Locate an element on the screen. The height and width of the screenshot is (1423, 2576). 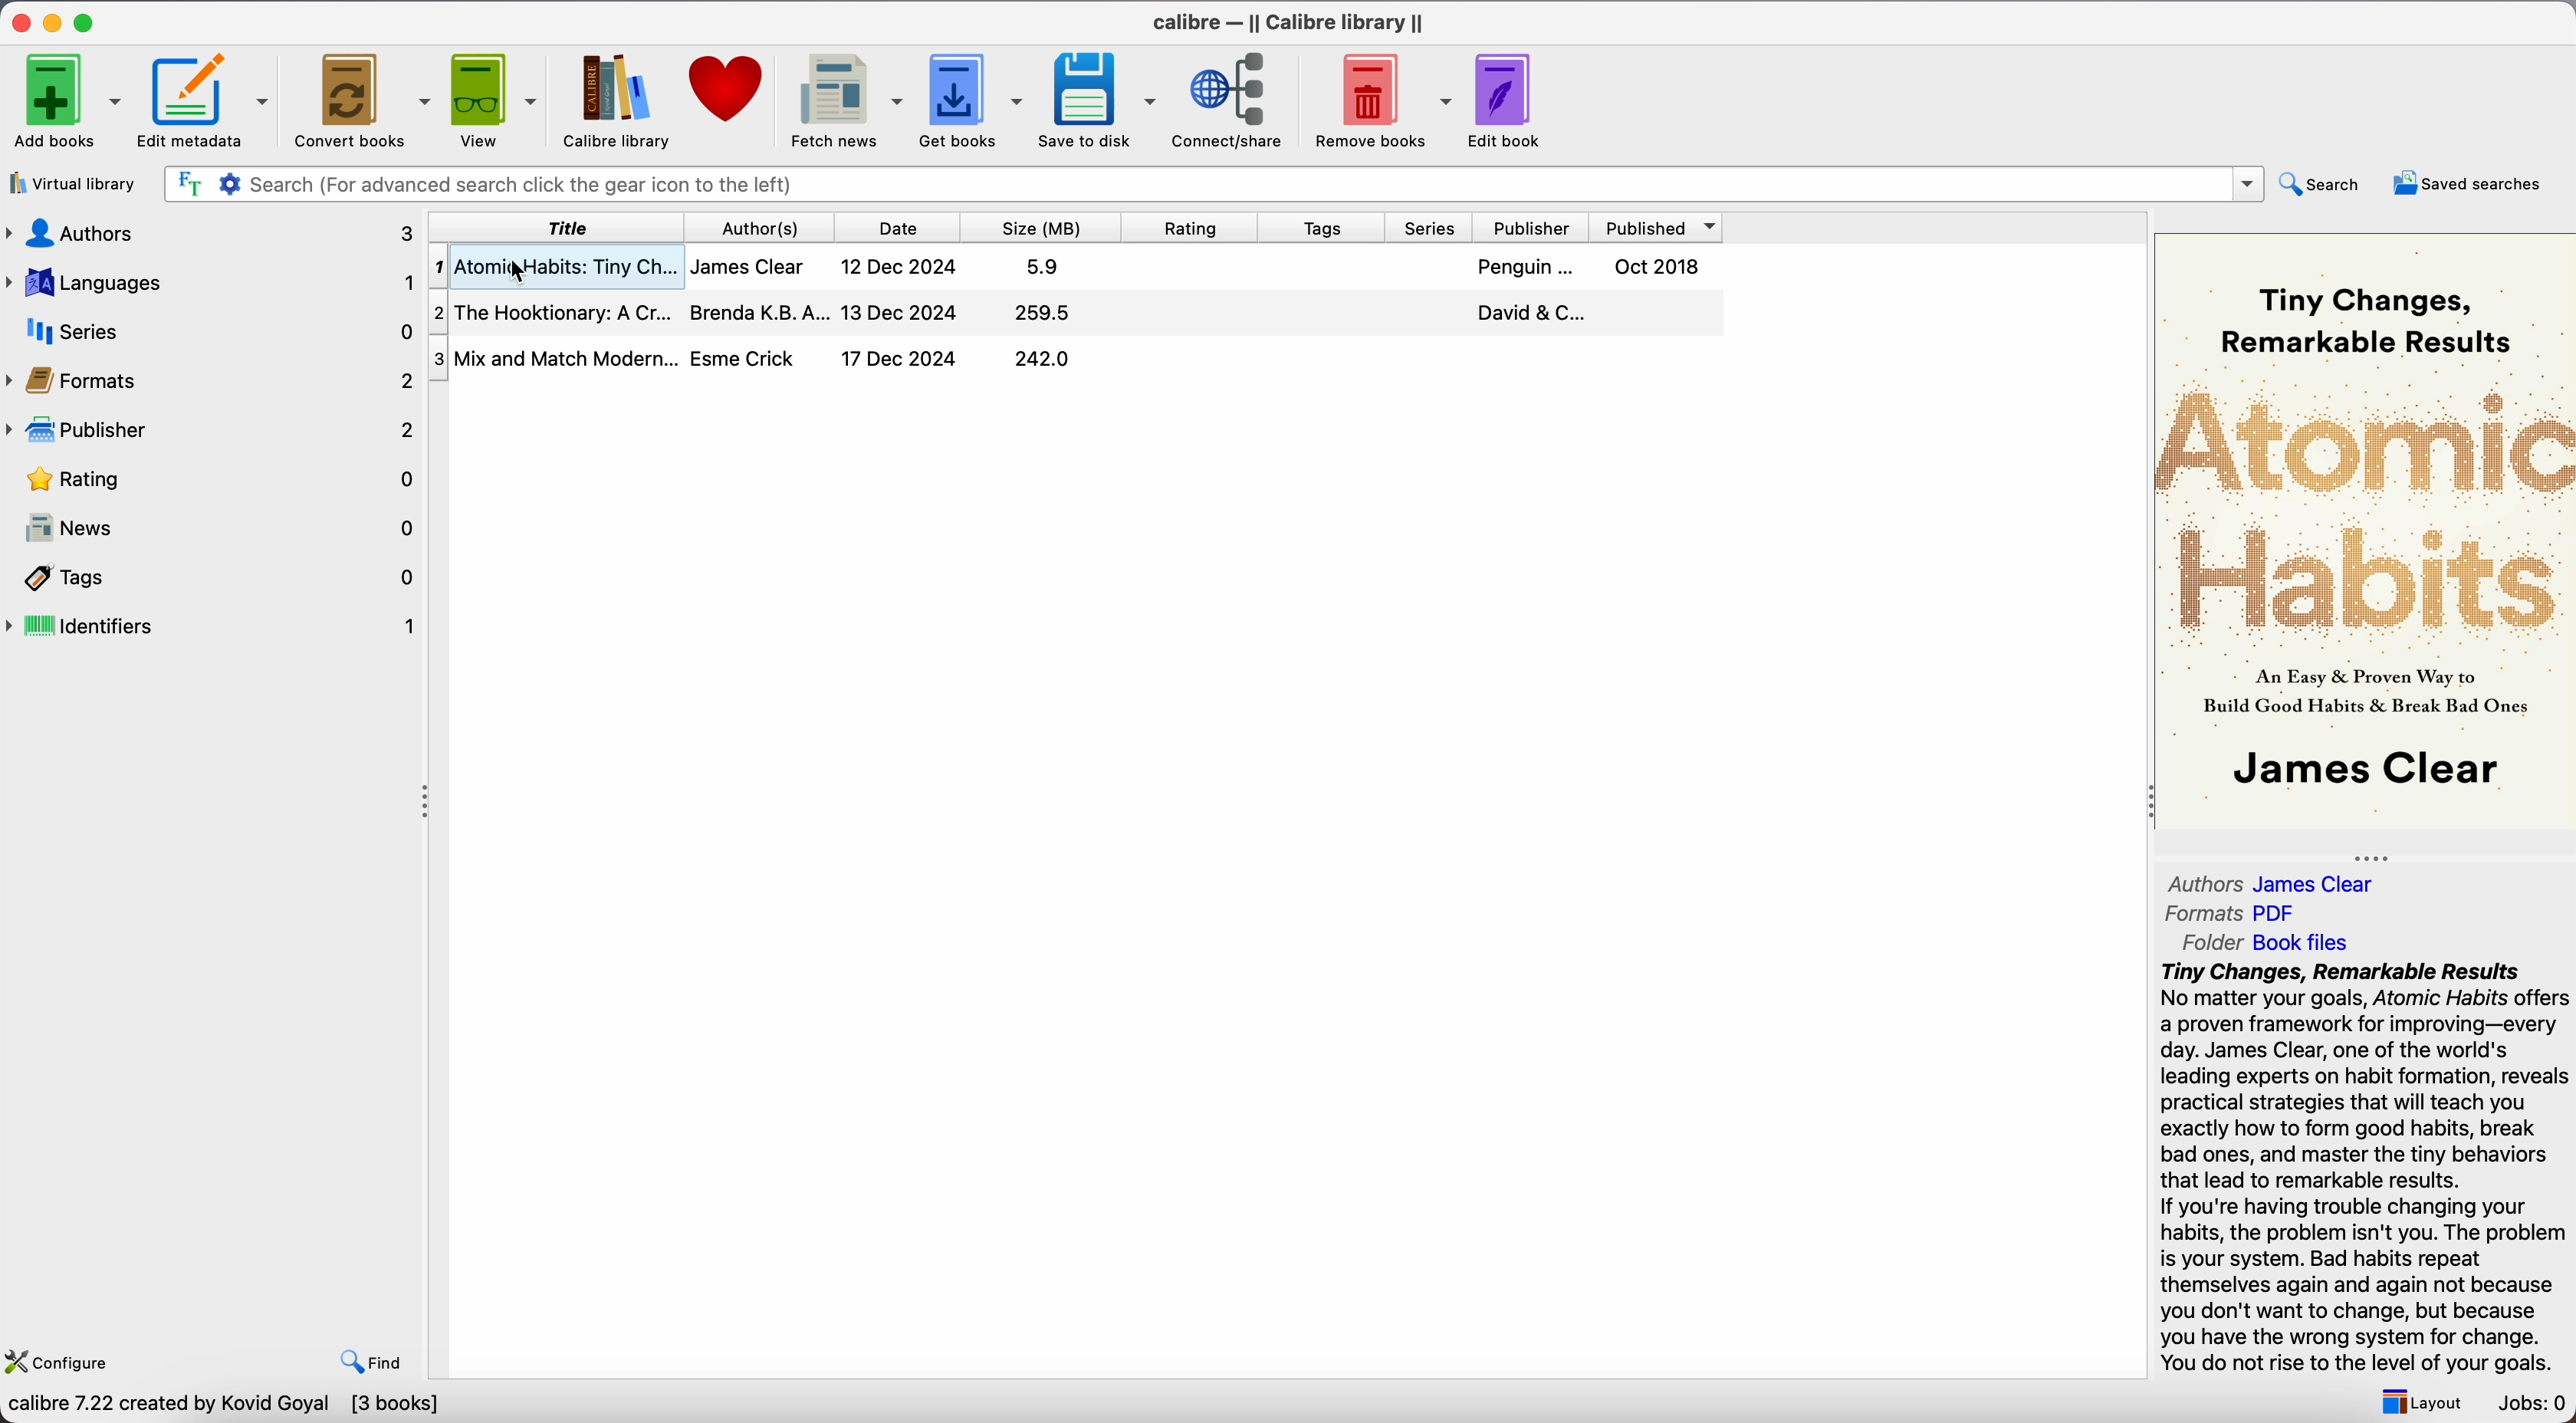
tags is located at coordinates (1322, 227).